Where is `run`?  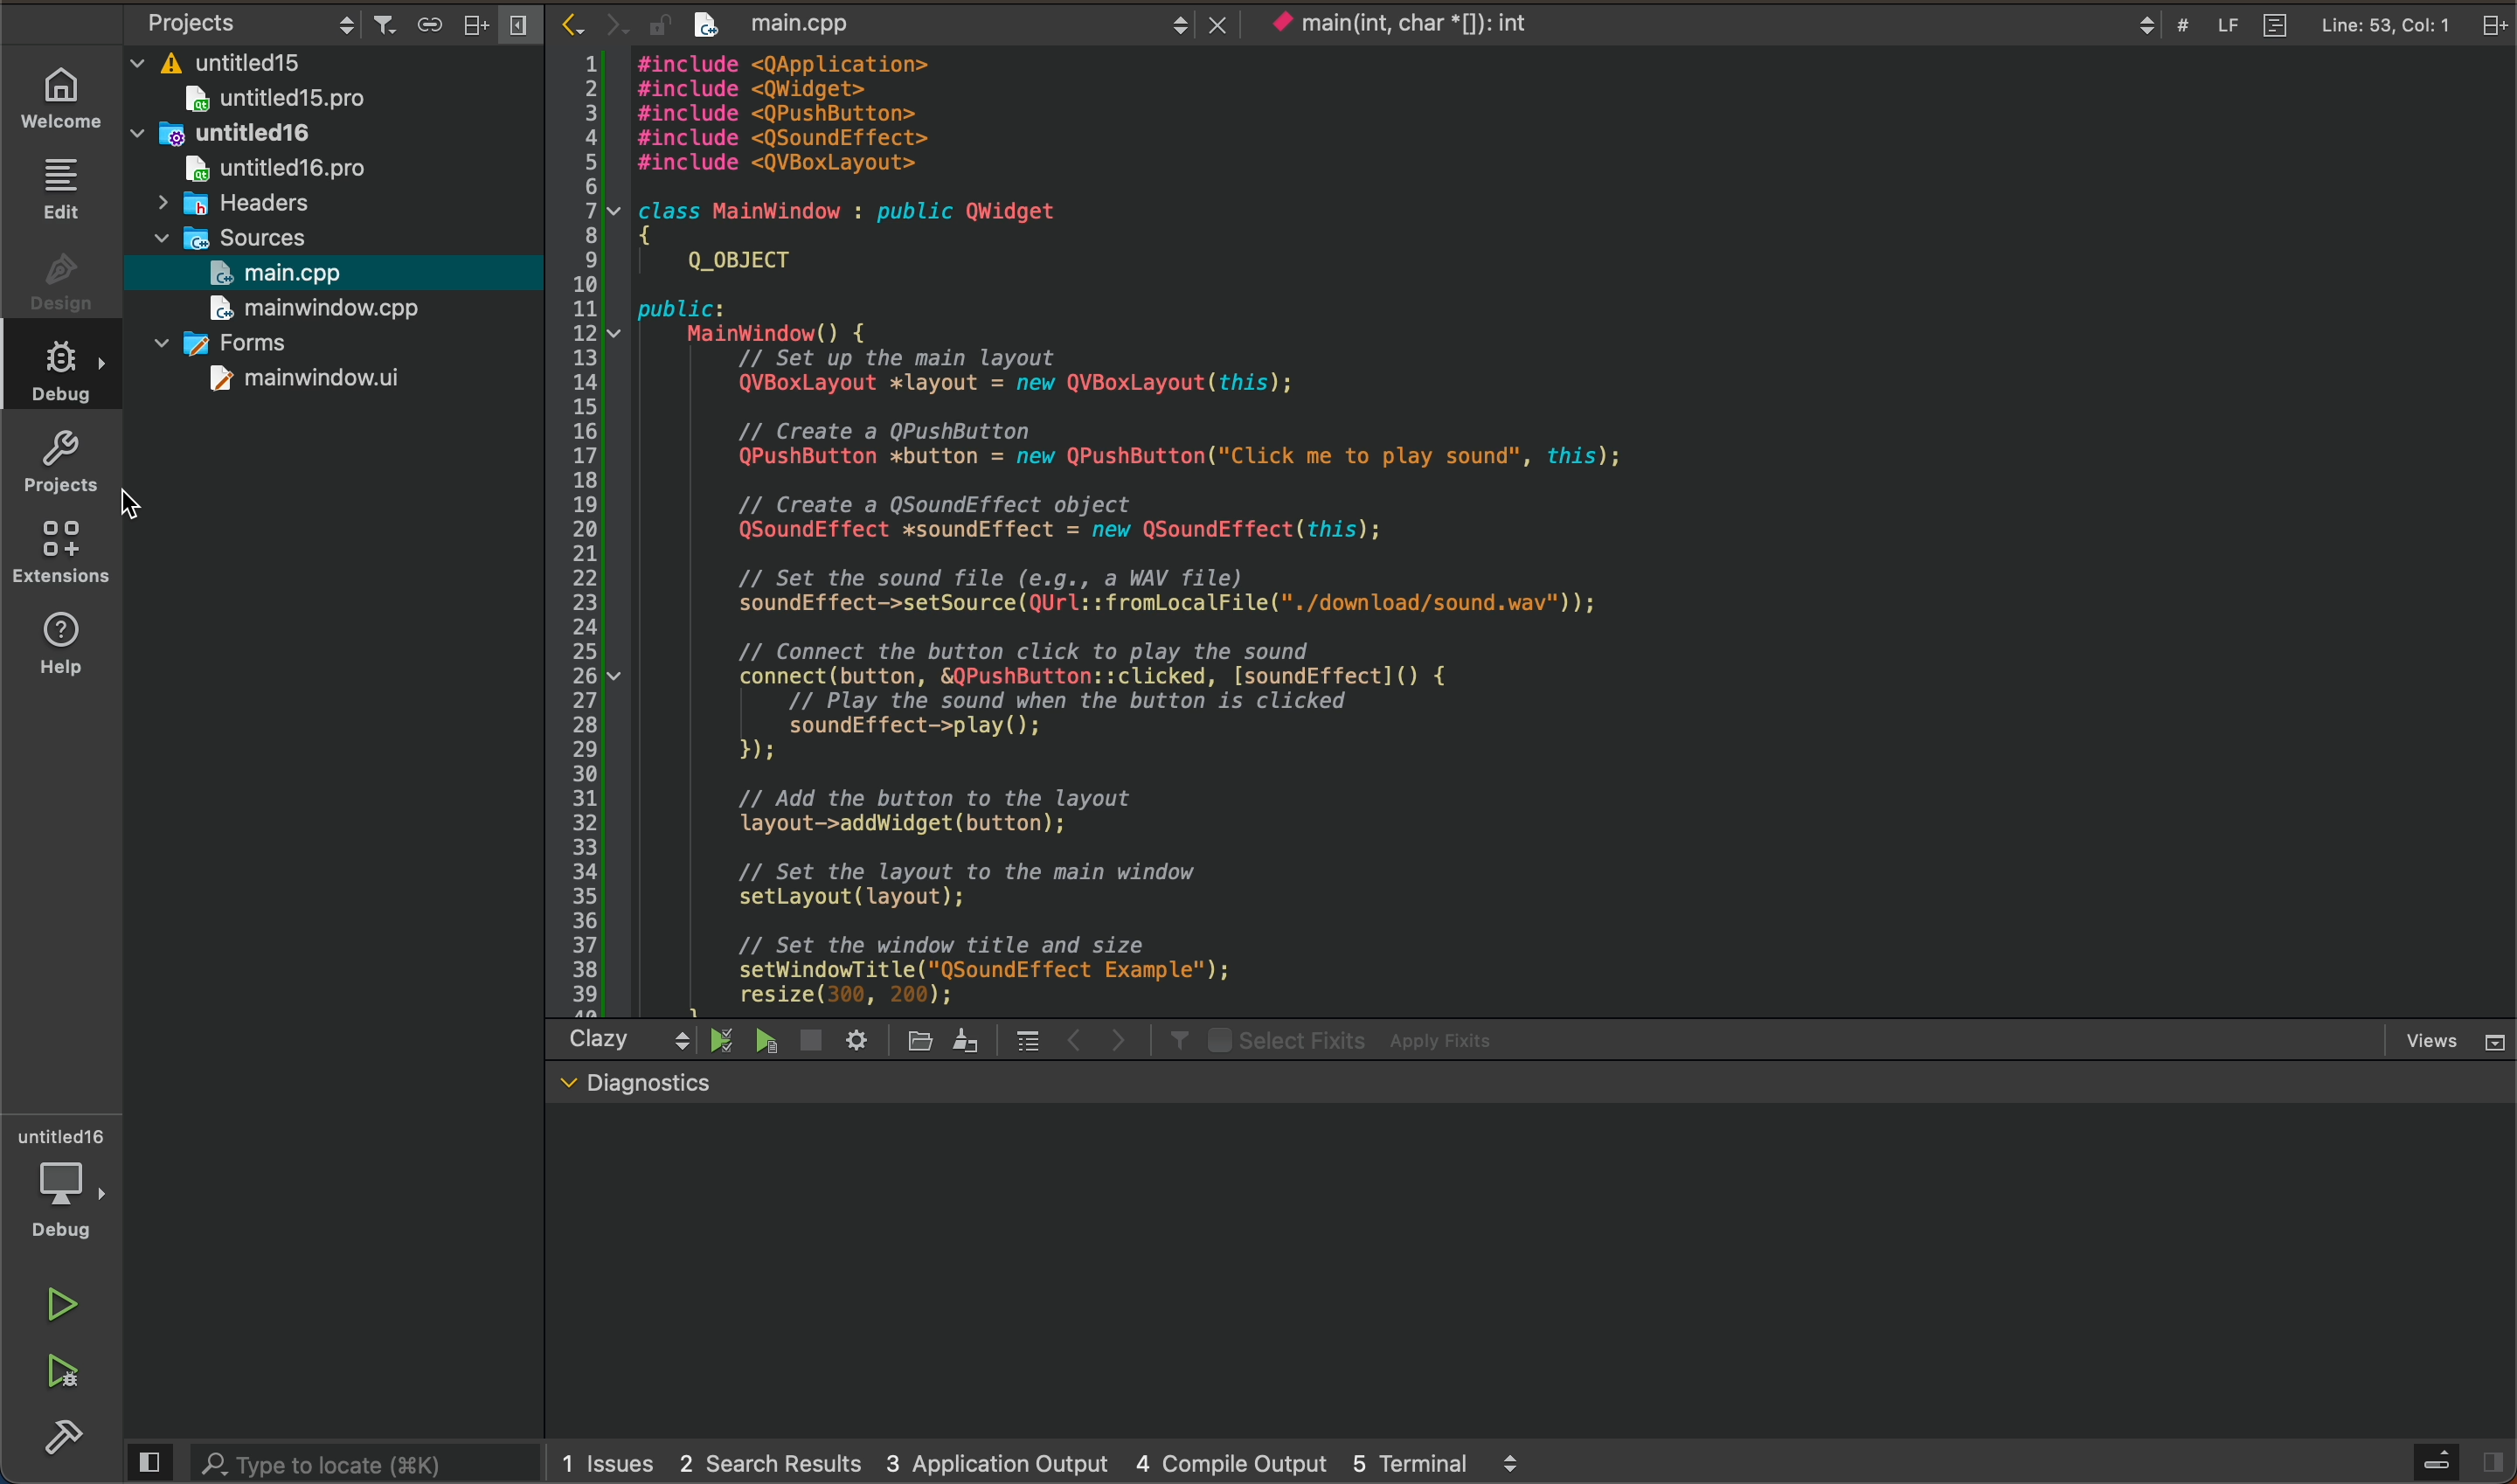
run is located at coordinates (63, 1302).